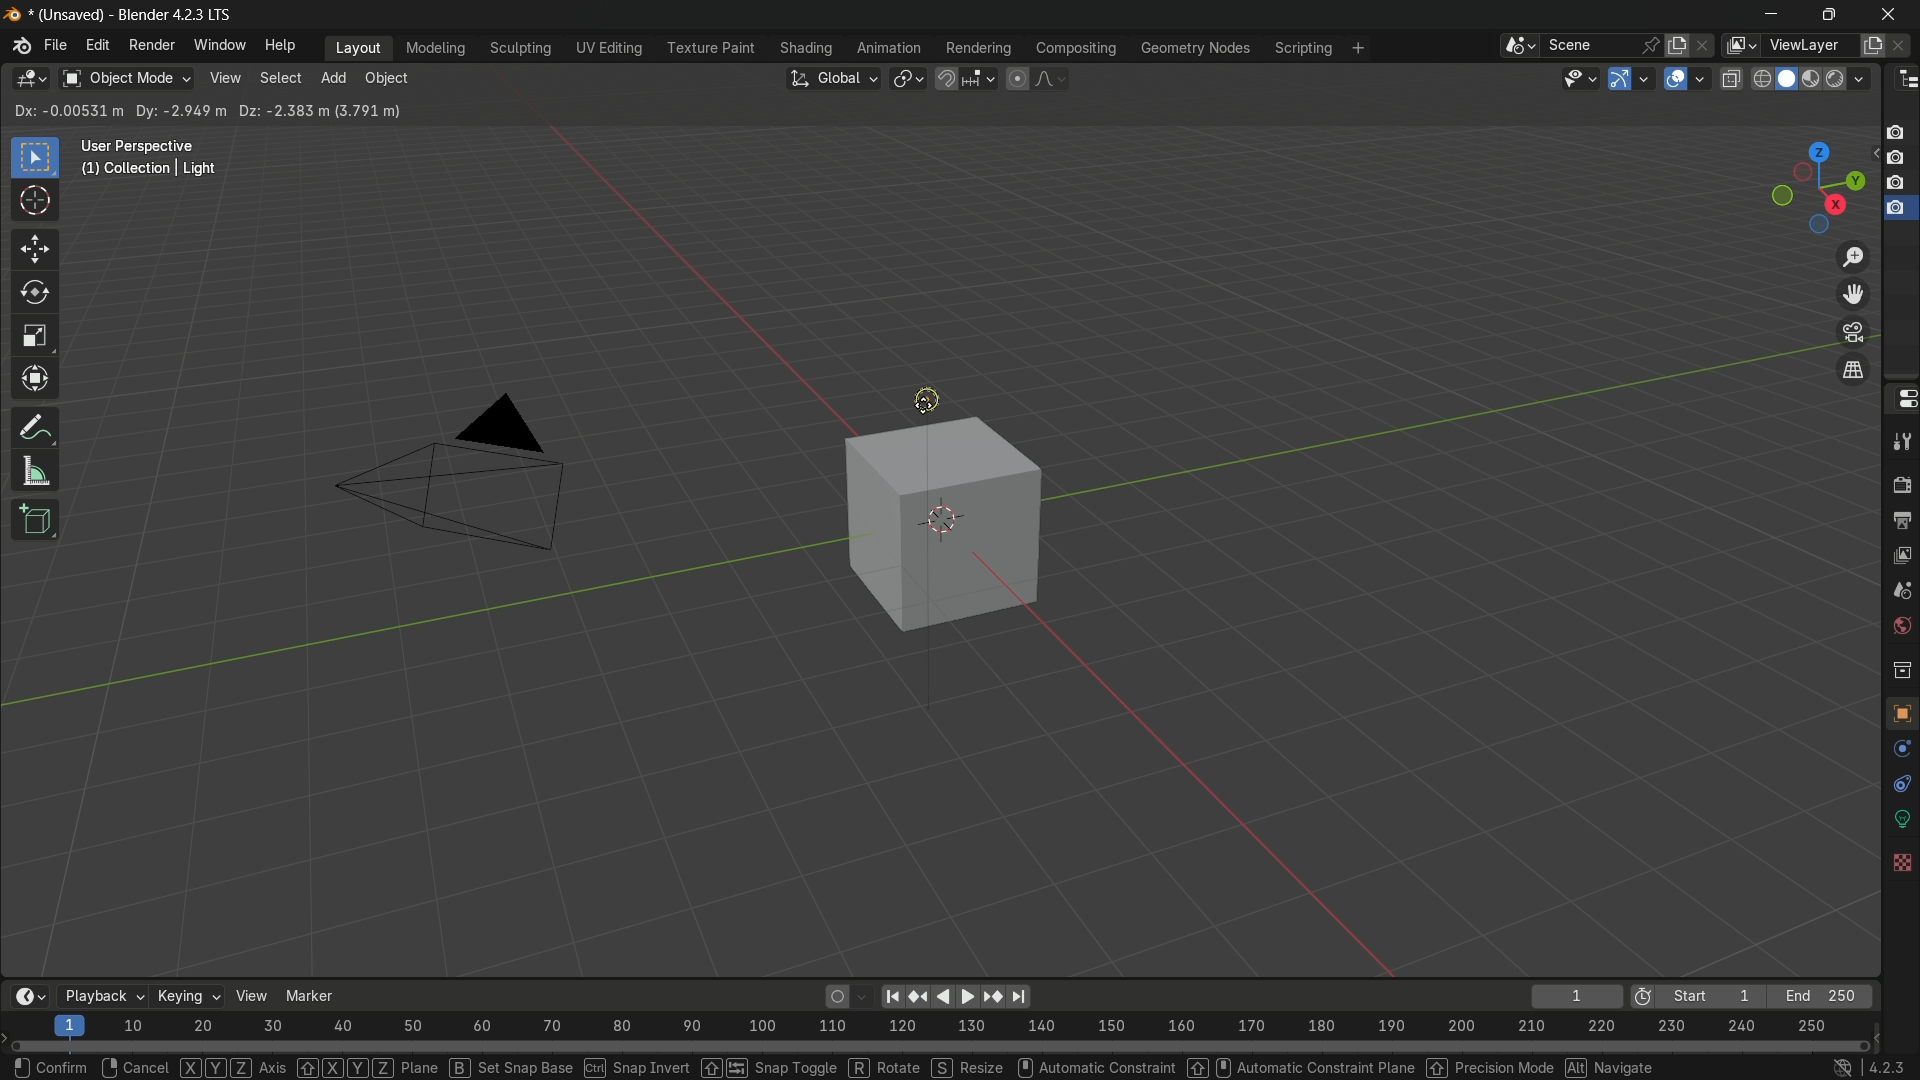 This screenshot has width=1920, height=1080. I want to click on rendered, so click(1850, 78).